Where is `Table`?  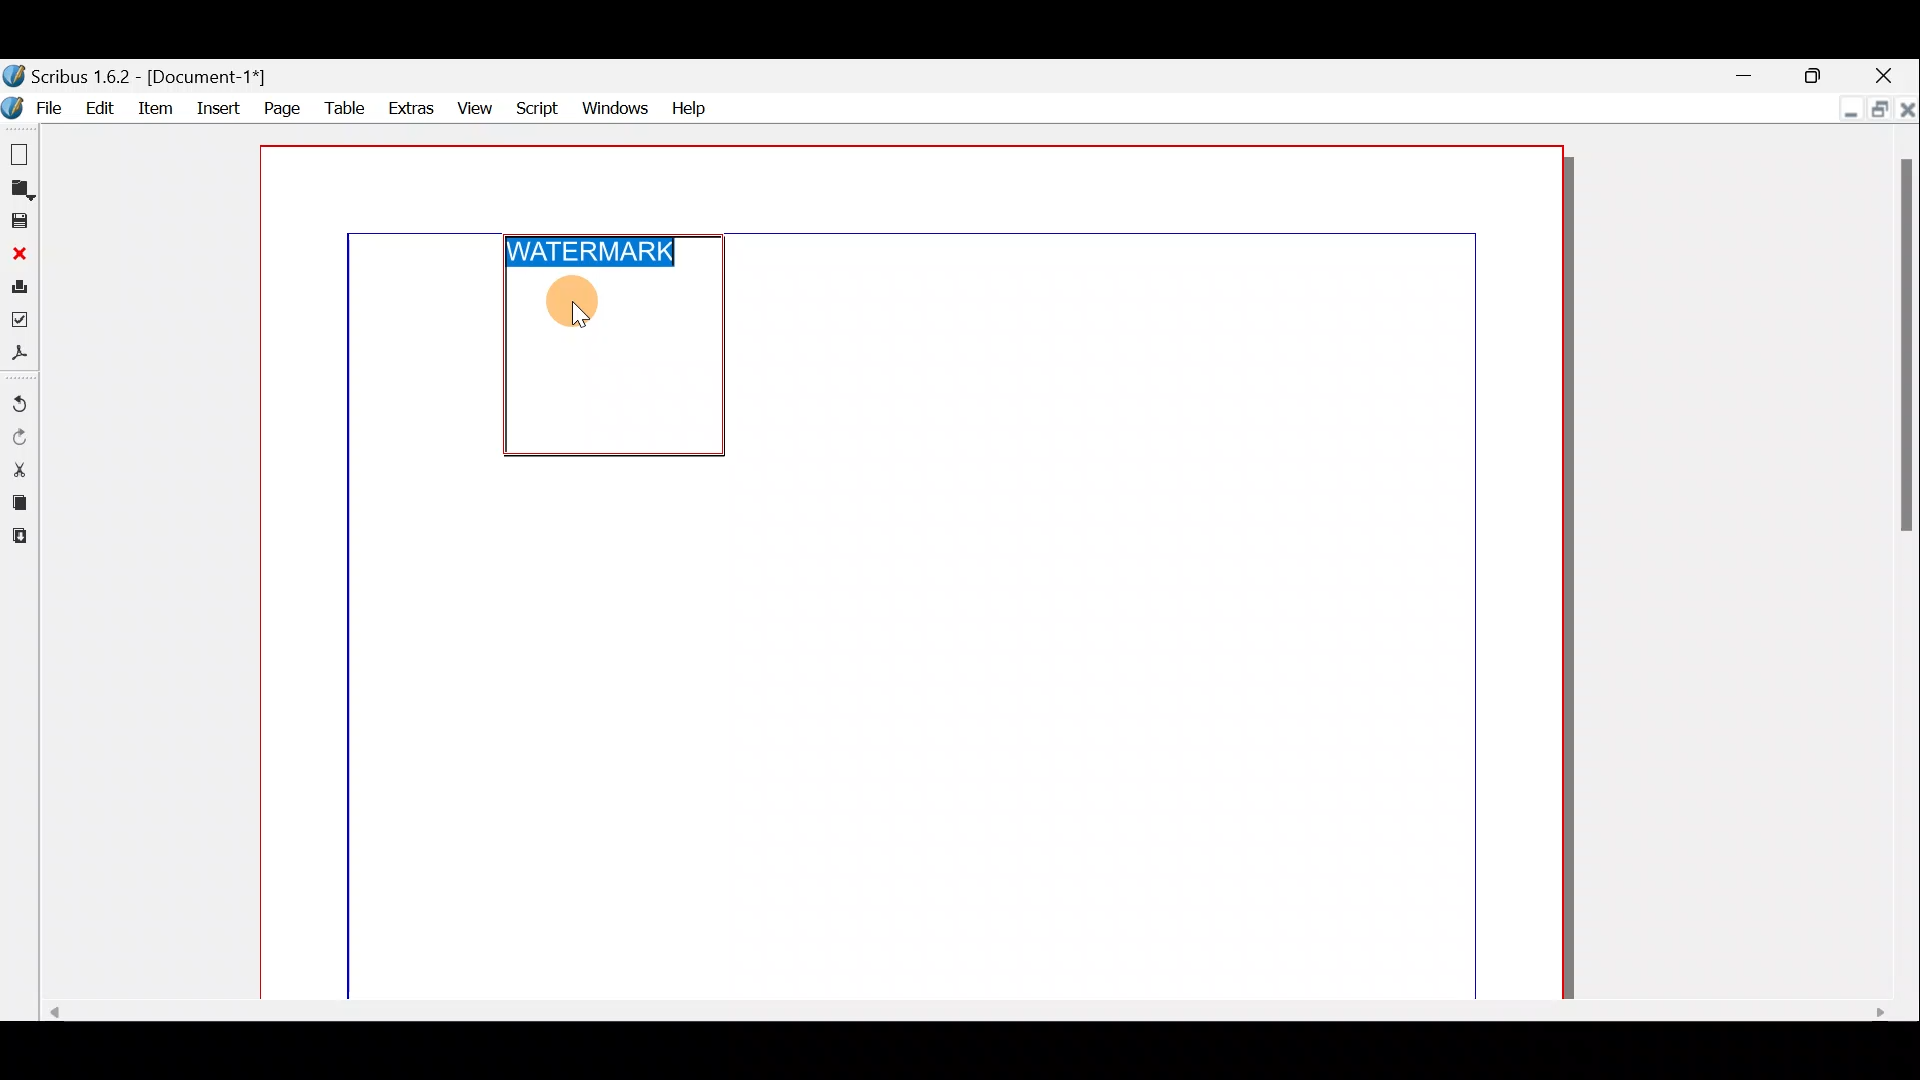
Table is located at coordinates (343, 110).